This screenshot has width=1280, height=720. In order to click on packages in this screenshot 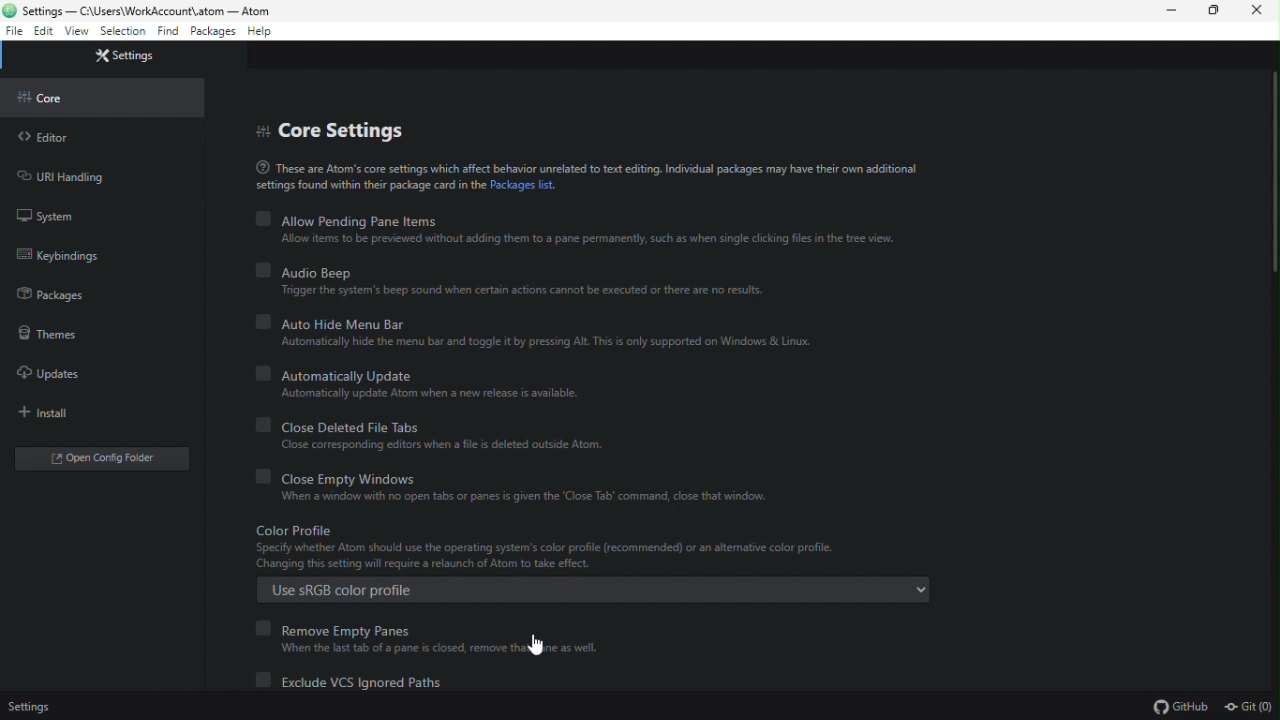, I will do `click(62, 295)`.